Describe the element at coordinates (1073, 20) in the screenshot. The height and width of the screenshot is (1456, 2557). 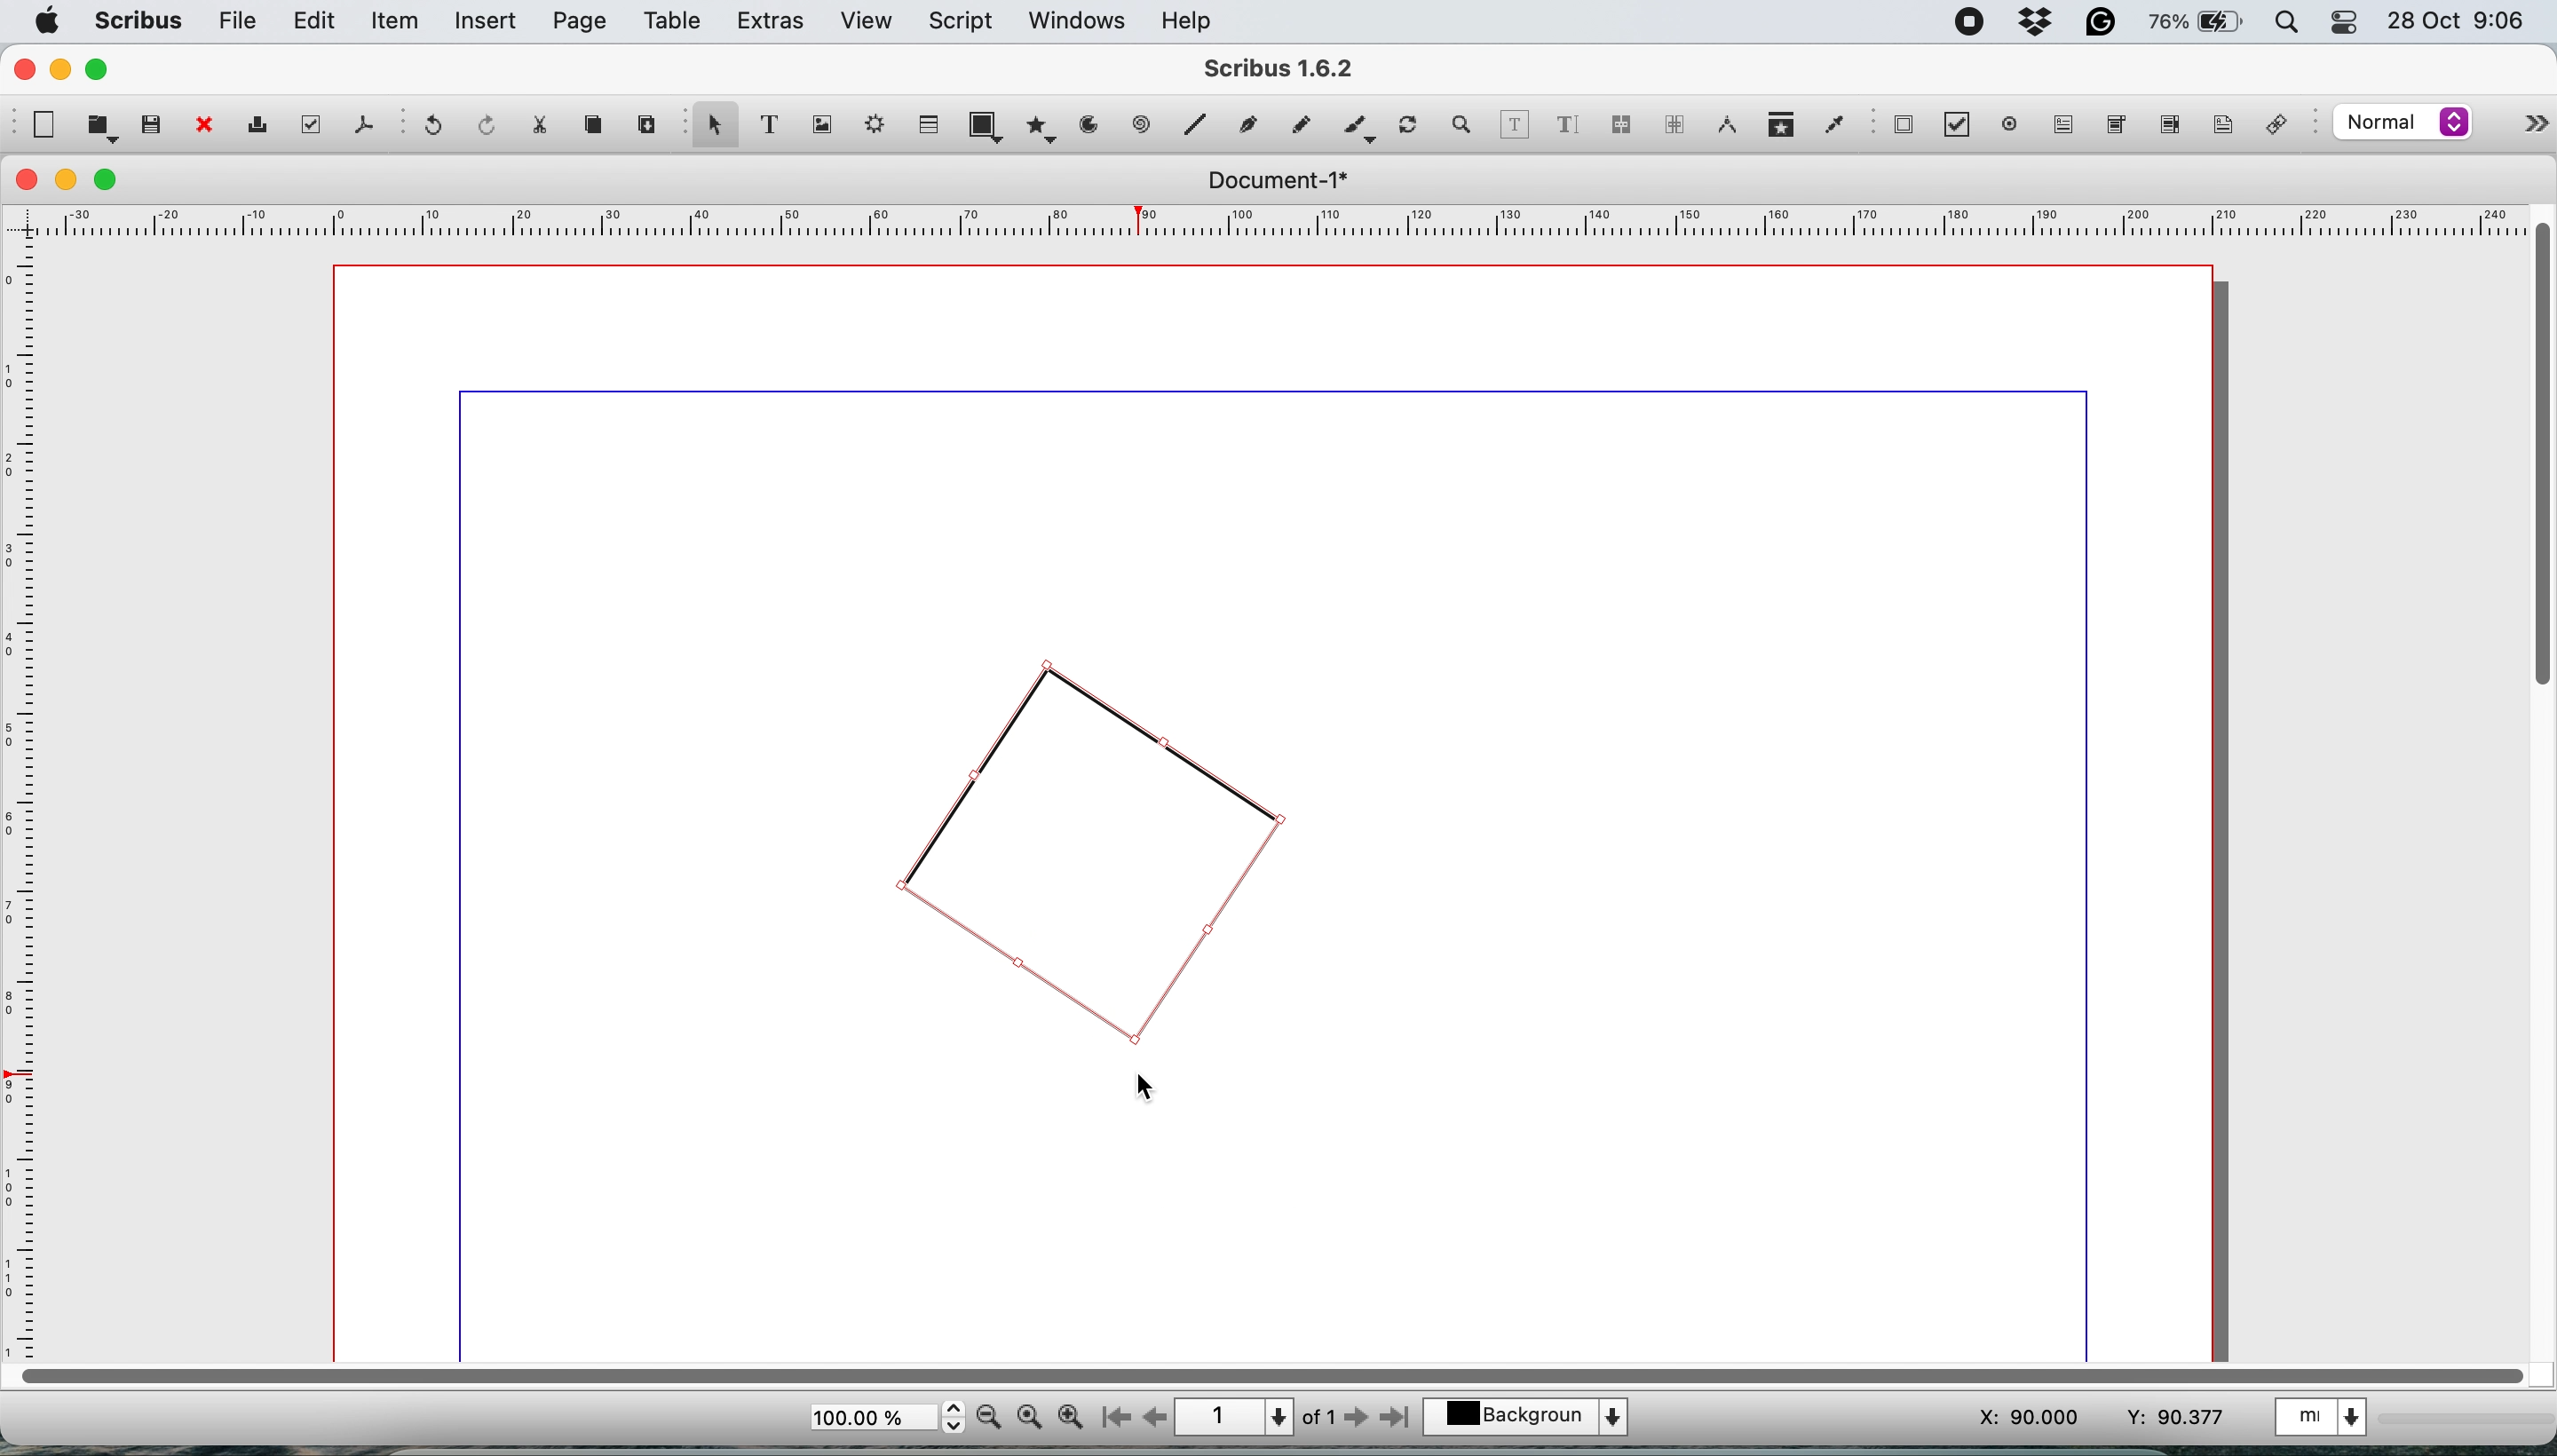
I see `windows` at that location.